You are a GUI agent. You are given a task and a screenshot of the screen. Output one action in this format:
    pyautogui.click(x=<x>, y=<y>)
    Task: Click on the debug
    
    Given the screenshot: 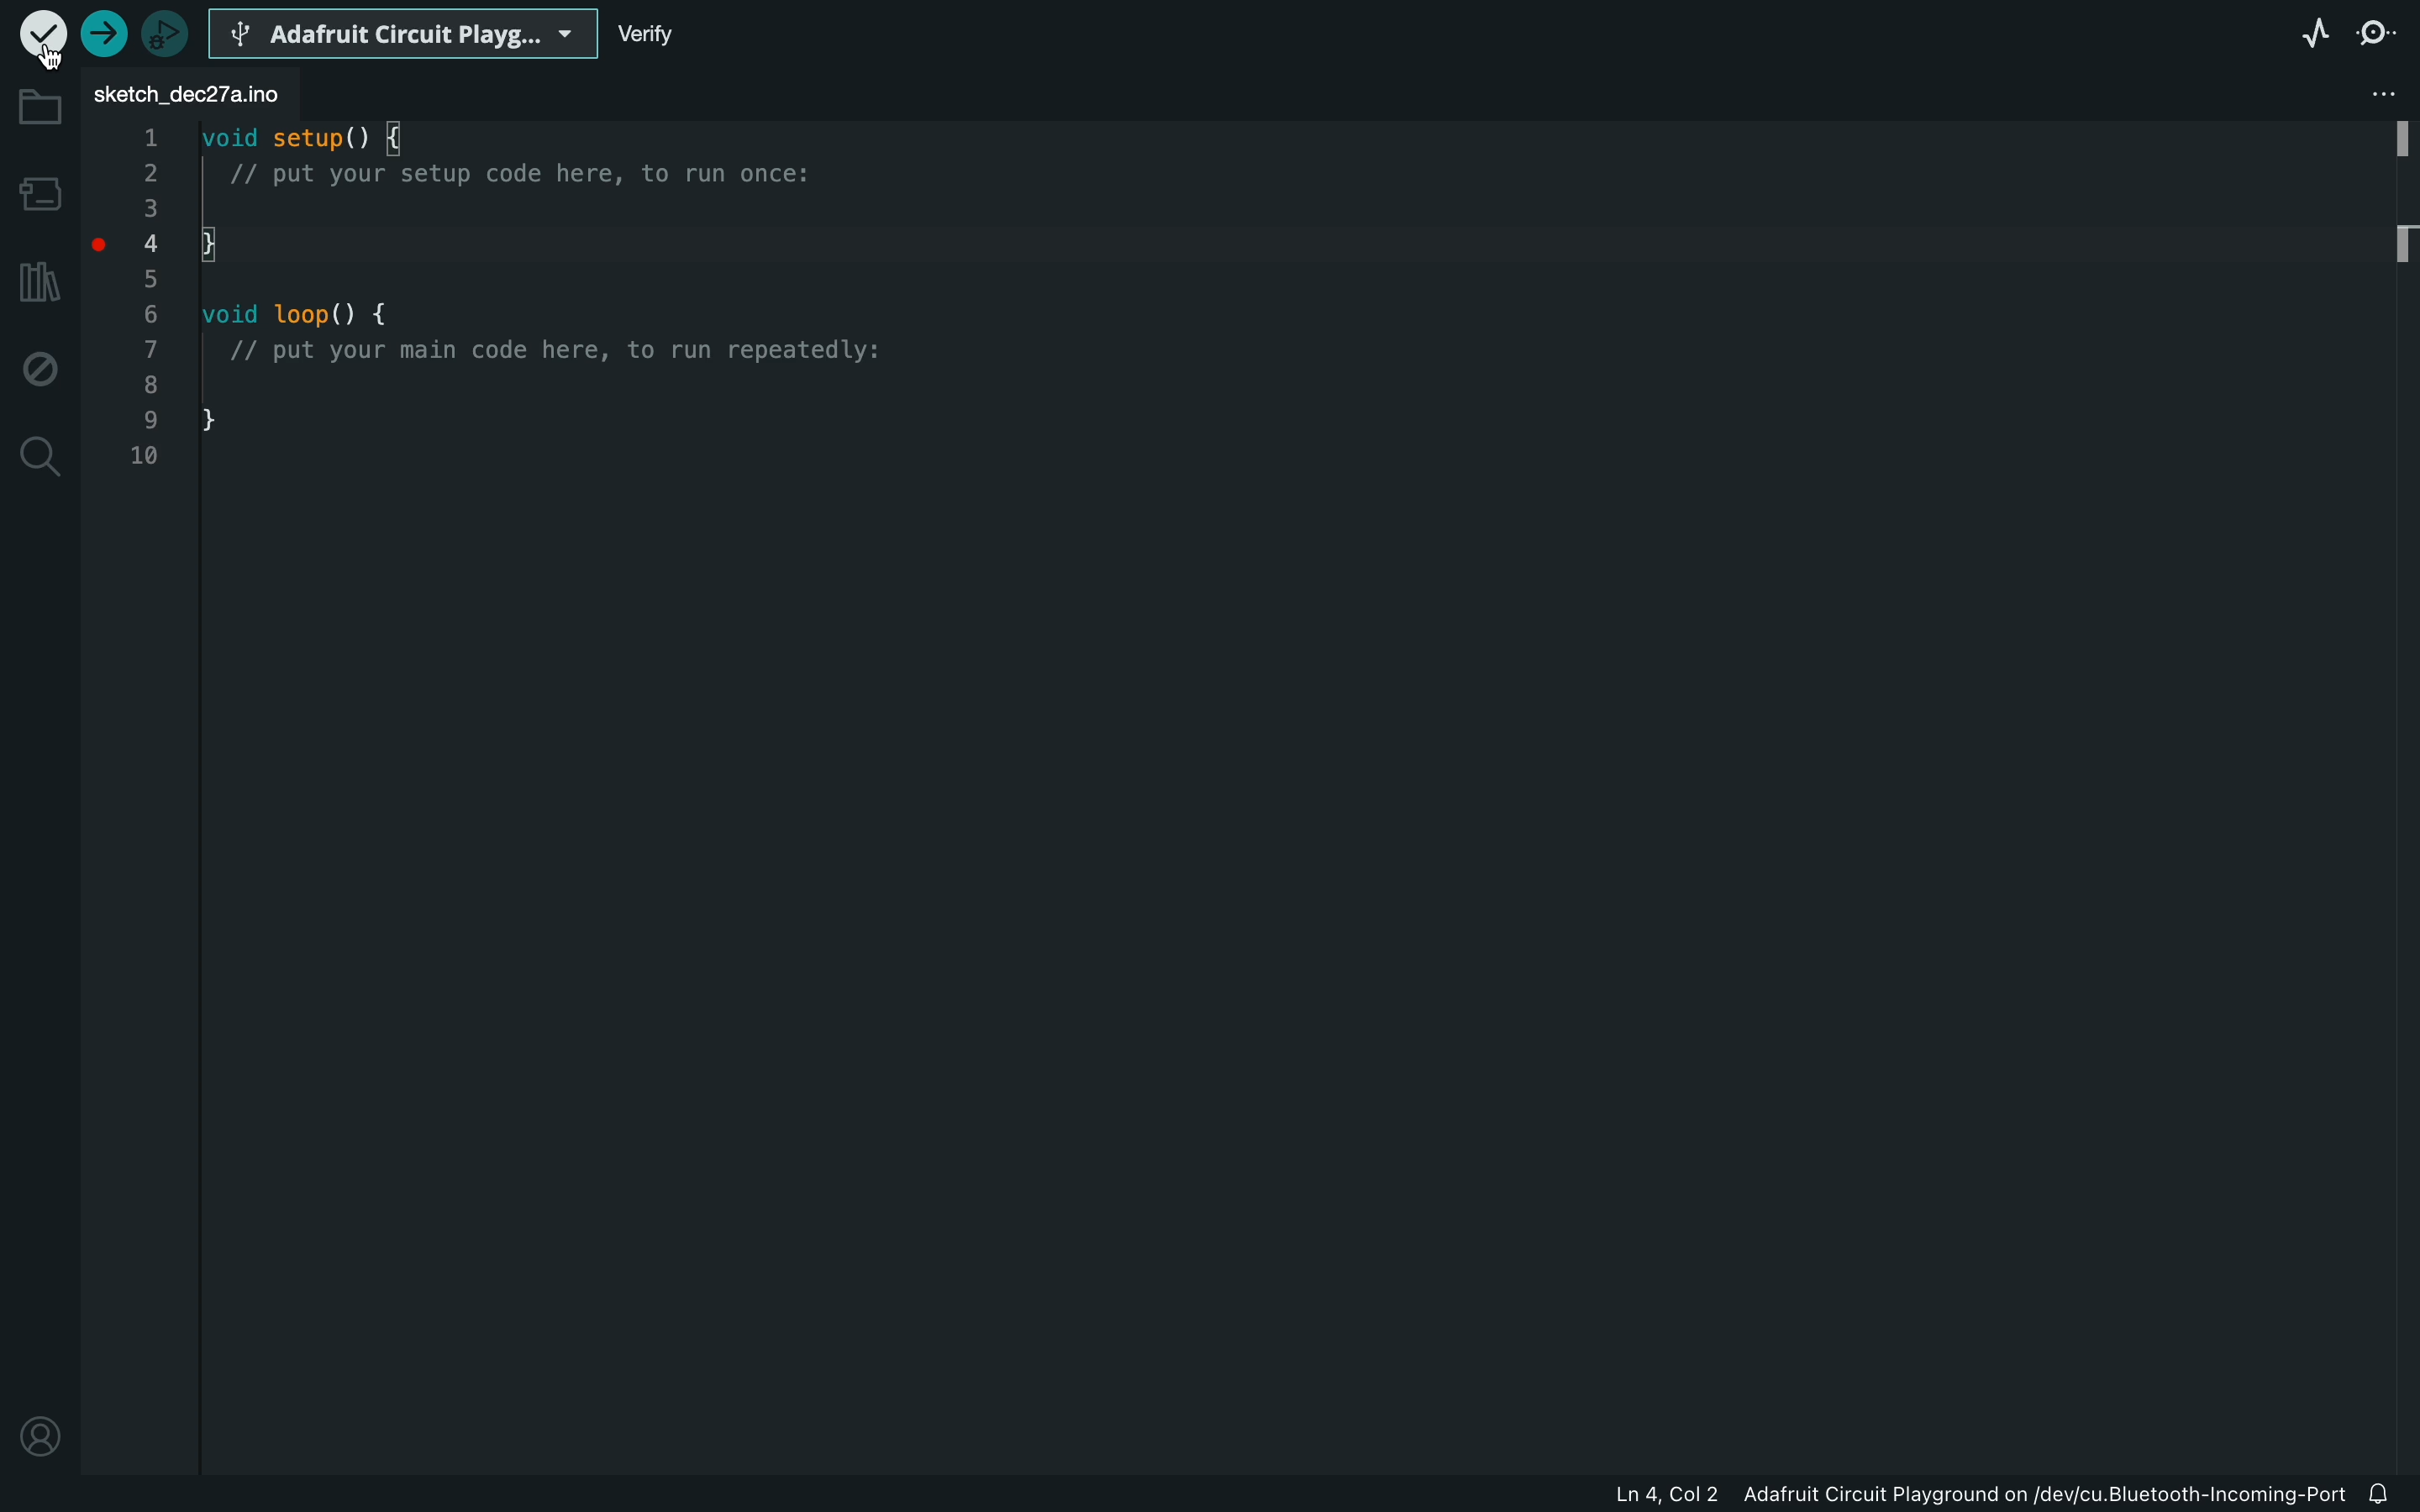 What is the action you would take?
    pyautogui.click(x=37, y=367)
    